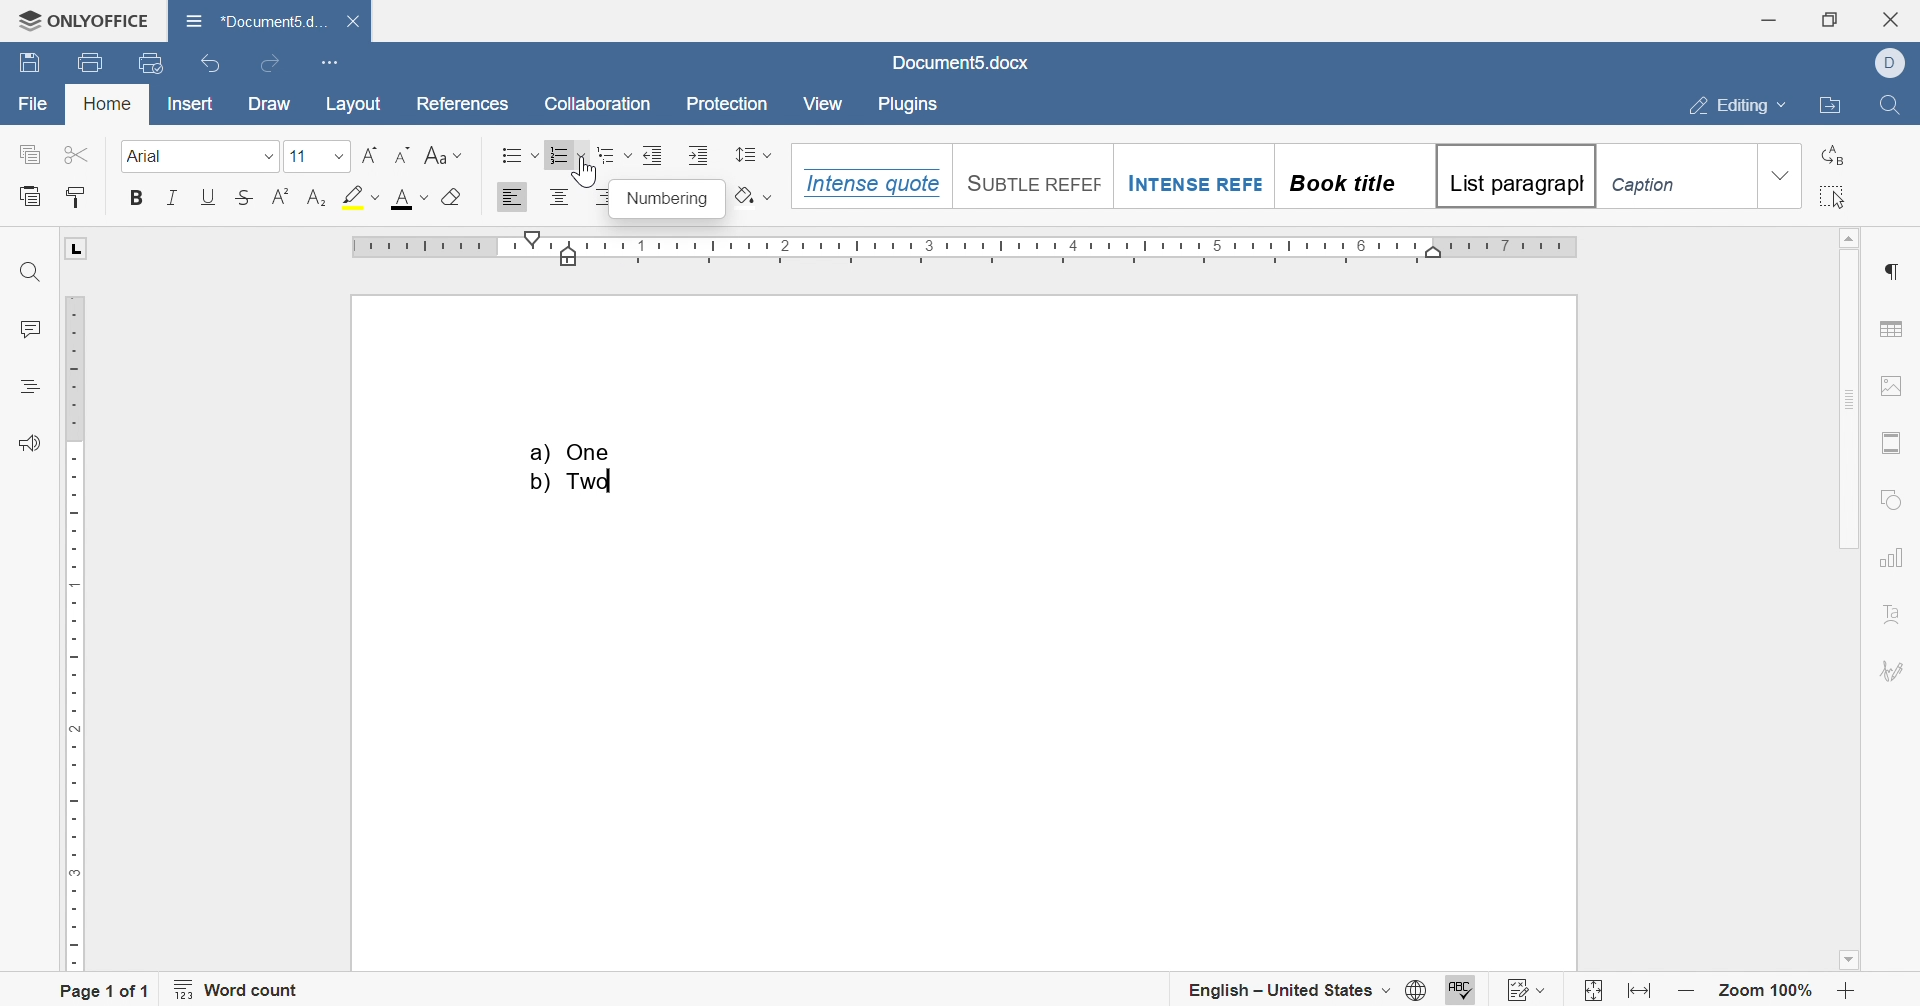 Image resolution: width=1920 pixels, height=1006 pixels. What do you see at coordinates (1827, 18) in the screenshot?
I see `restore down` at bounding box center [1827, 18].